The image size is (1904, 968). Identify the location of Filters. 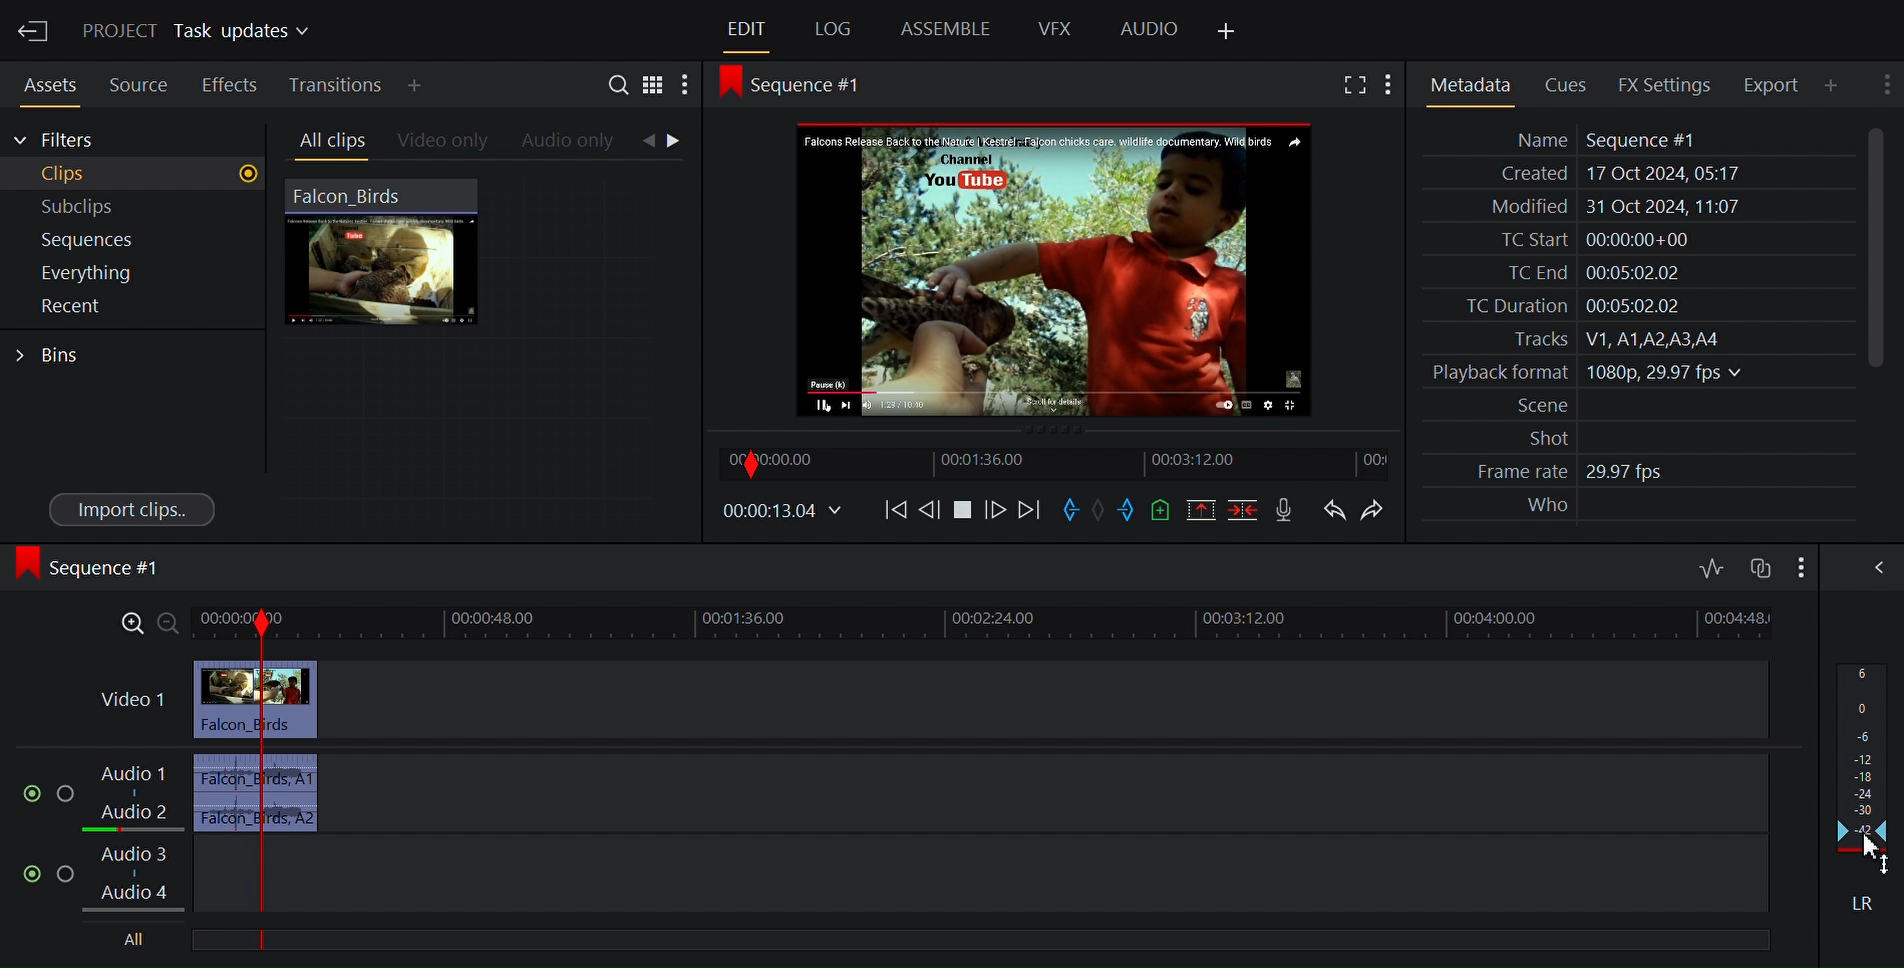
(57, 141).